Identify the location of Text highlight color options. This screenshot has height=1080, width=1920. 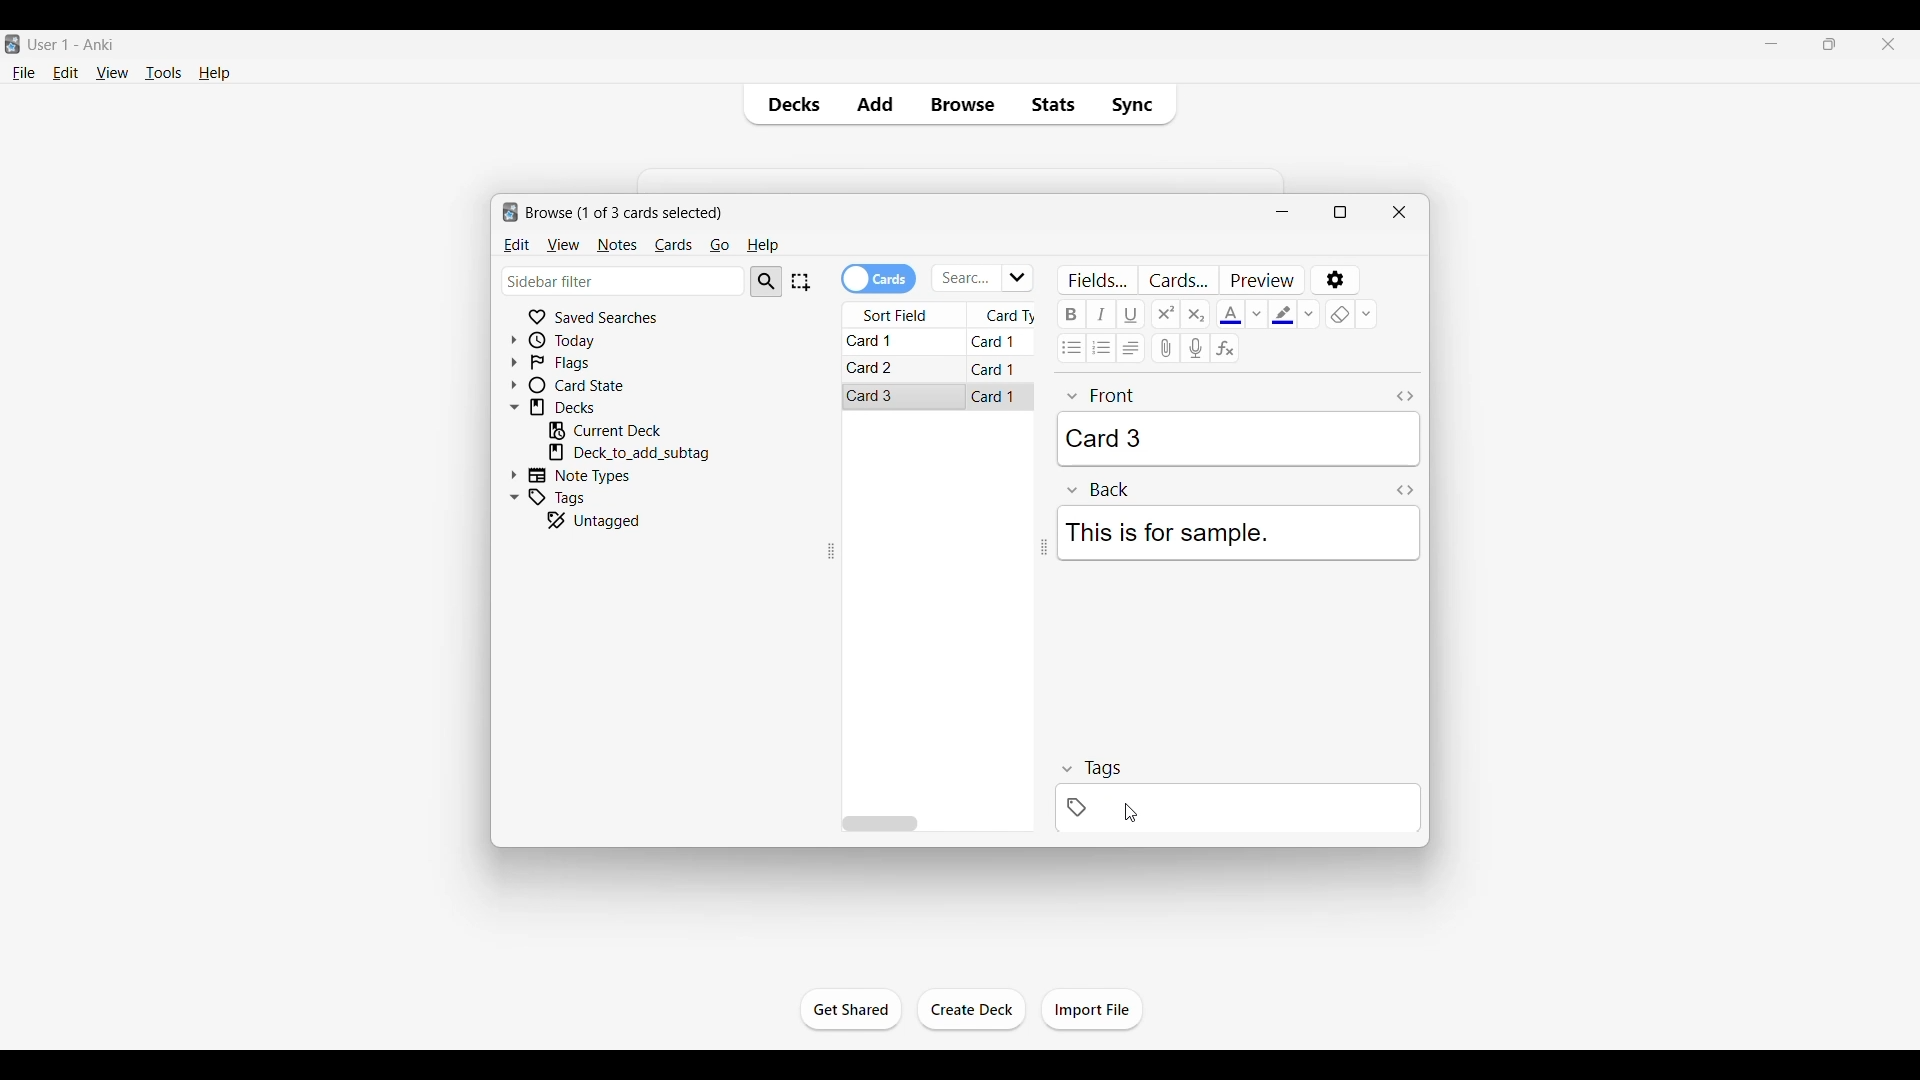
(1309, 314).